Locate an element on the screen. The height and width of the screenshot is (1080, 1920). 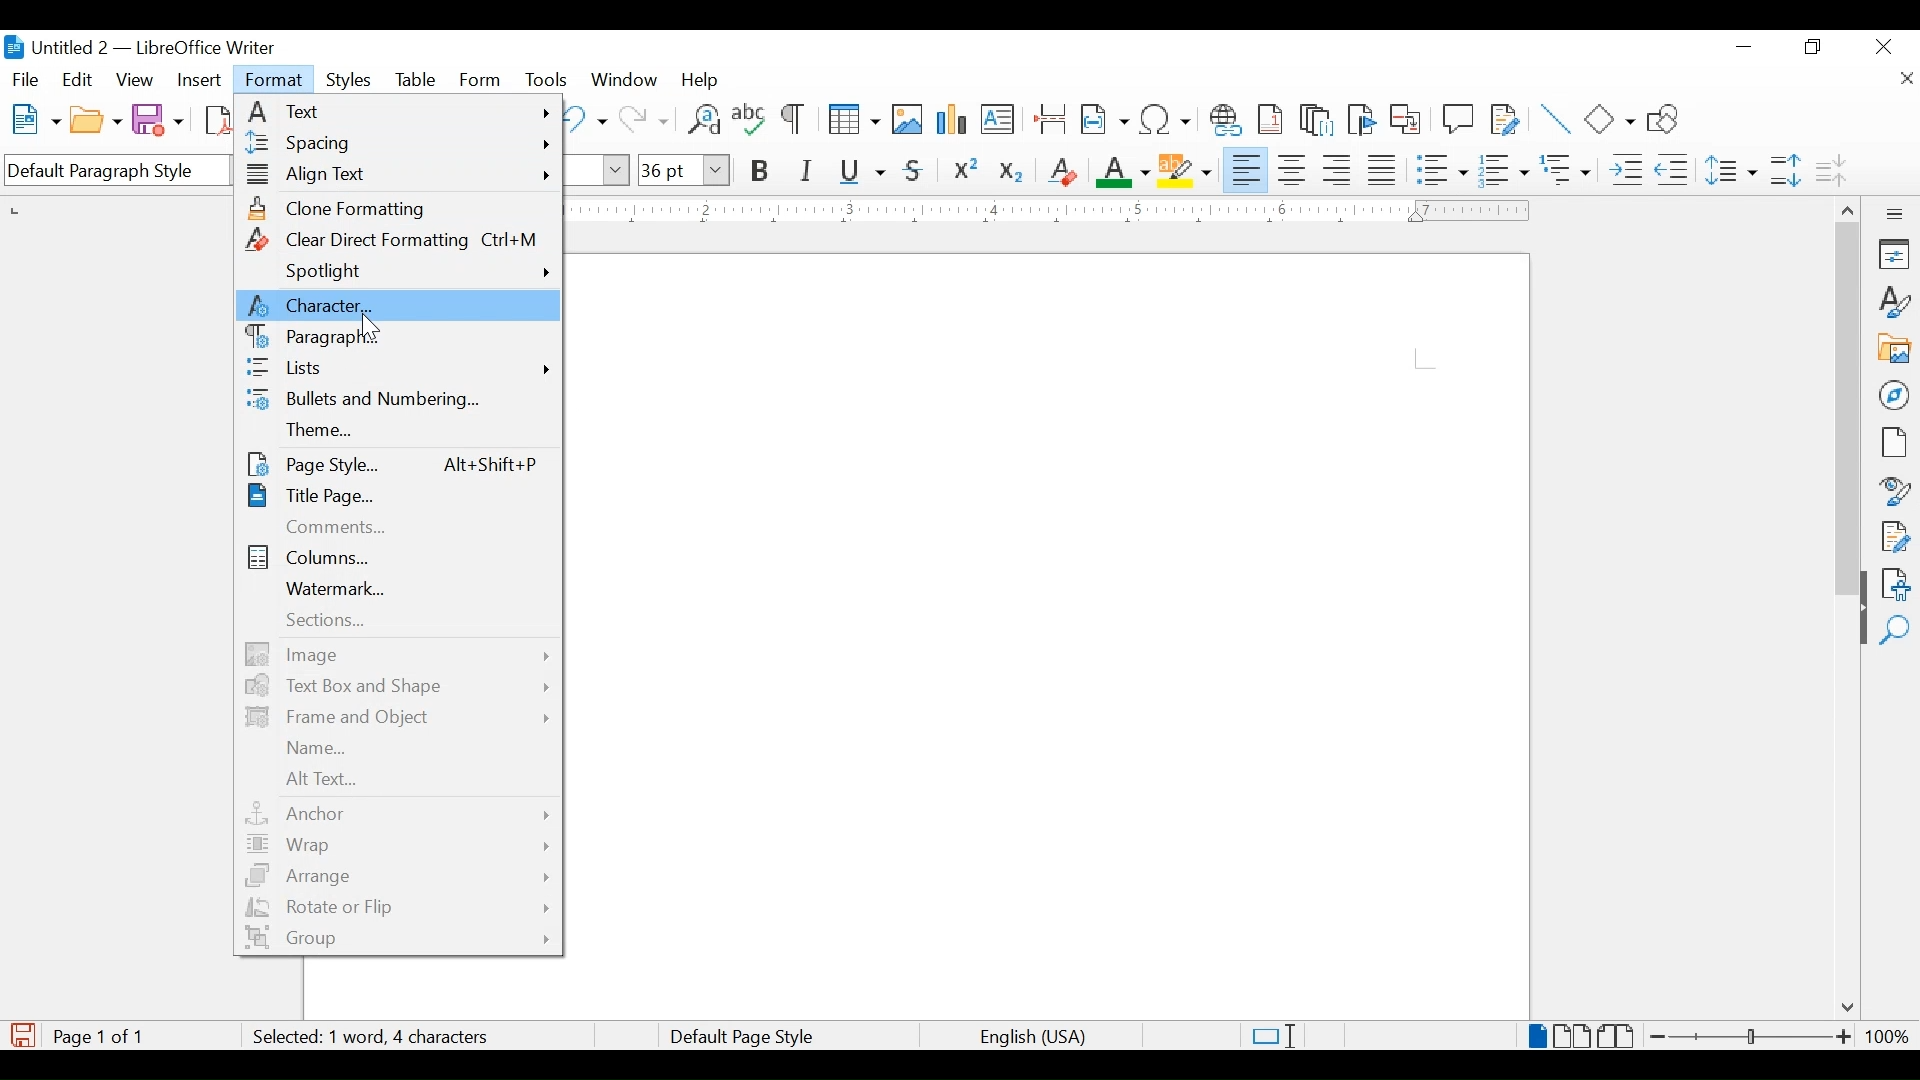
more options is located at coordinates (1897, 214).